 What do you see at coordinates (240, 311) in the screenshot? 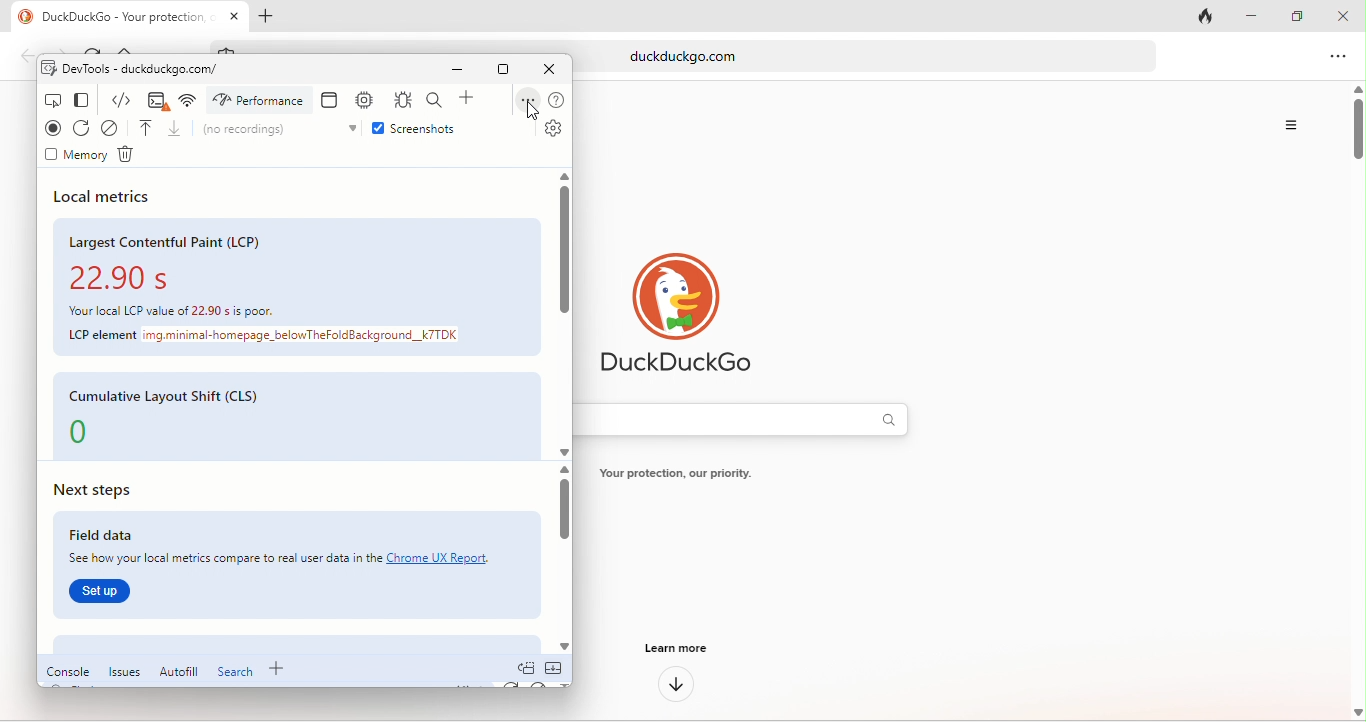
I see `Your local LCP value of 22.90 is poor` at bounding box center [240, 311].